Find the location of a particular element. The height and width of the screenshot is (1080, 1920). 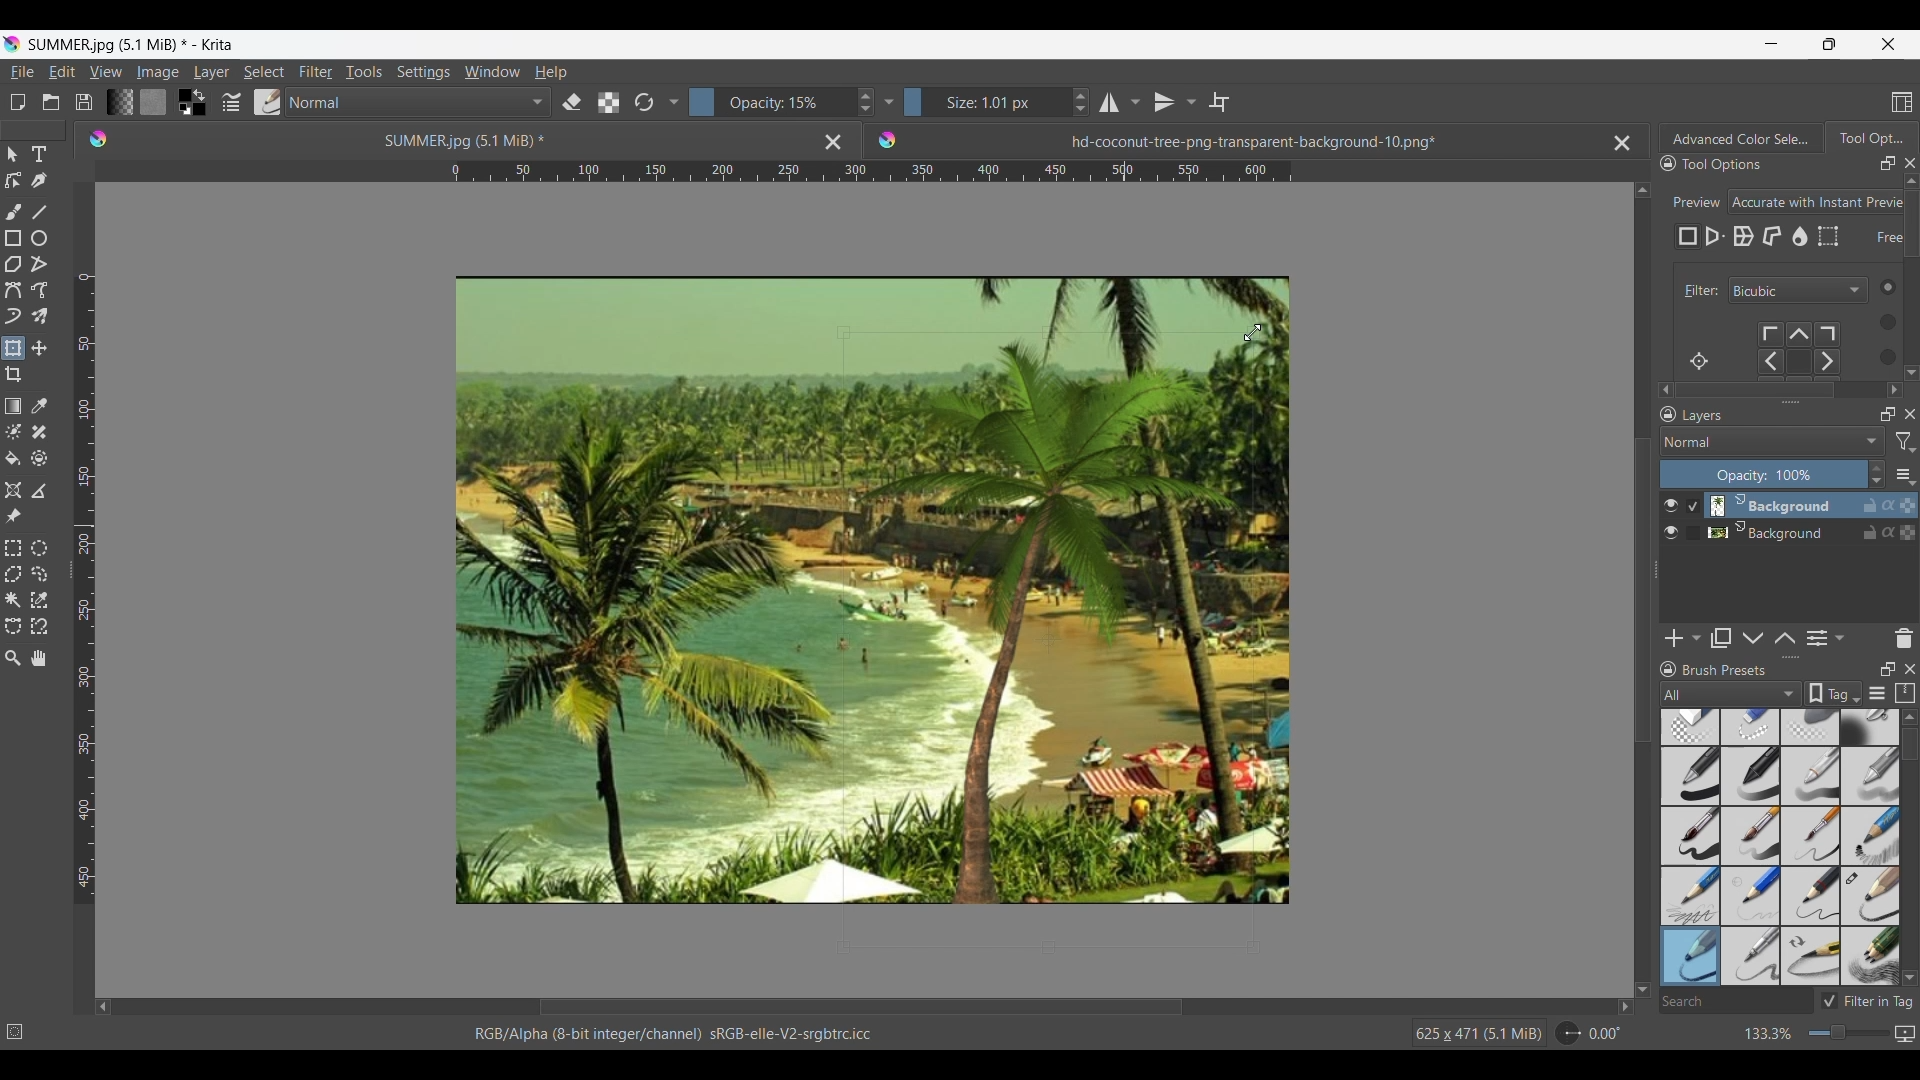

Lock Layers is located at coordinates (1668, 414).